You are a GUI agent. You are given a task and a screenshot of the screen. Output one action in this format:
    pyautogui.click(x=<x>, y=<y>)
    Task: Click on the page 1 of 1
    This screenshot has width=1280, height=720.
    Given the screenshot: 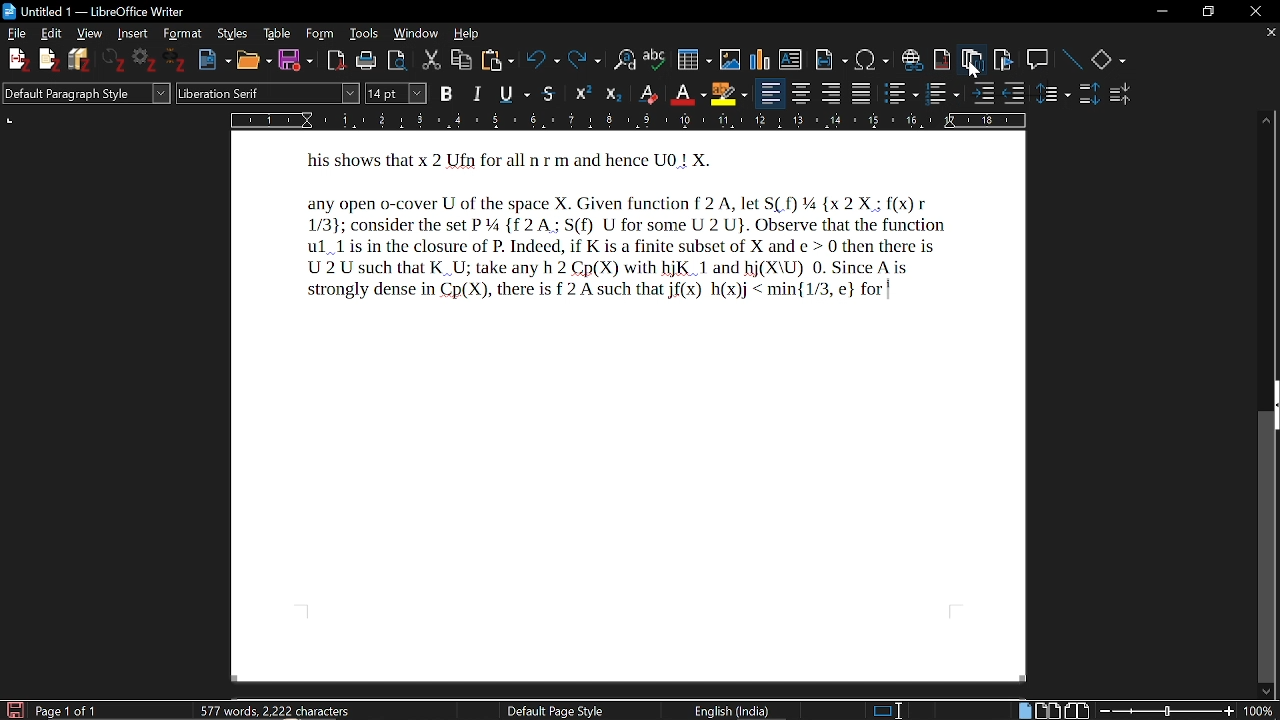 What is the action you would take?
    pyautogui.click(x=67, y=710)
    